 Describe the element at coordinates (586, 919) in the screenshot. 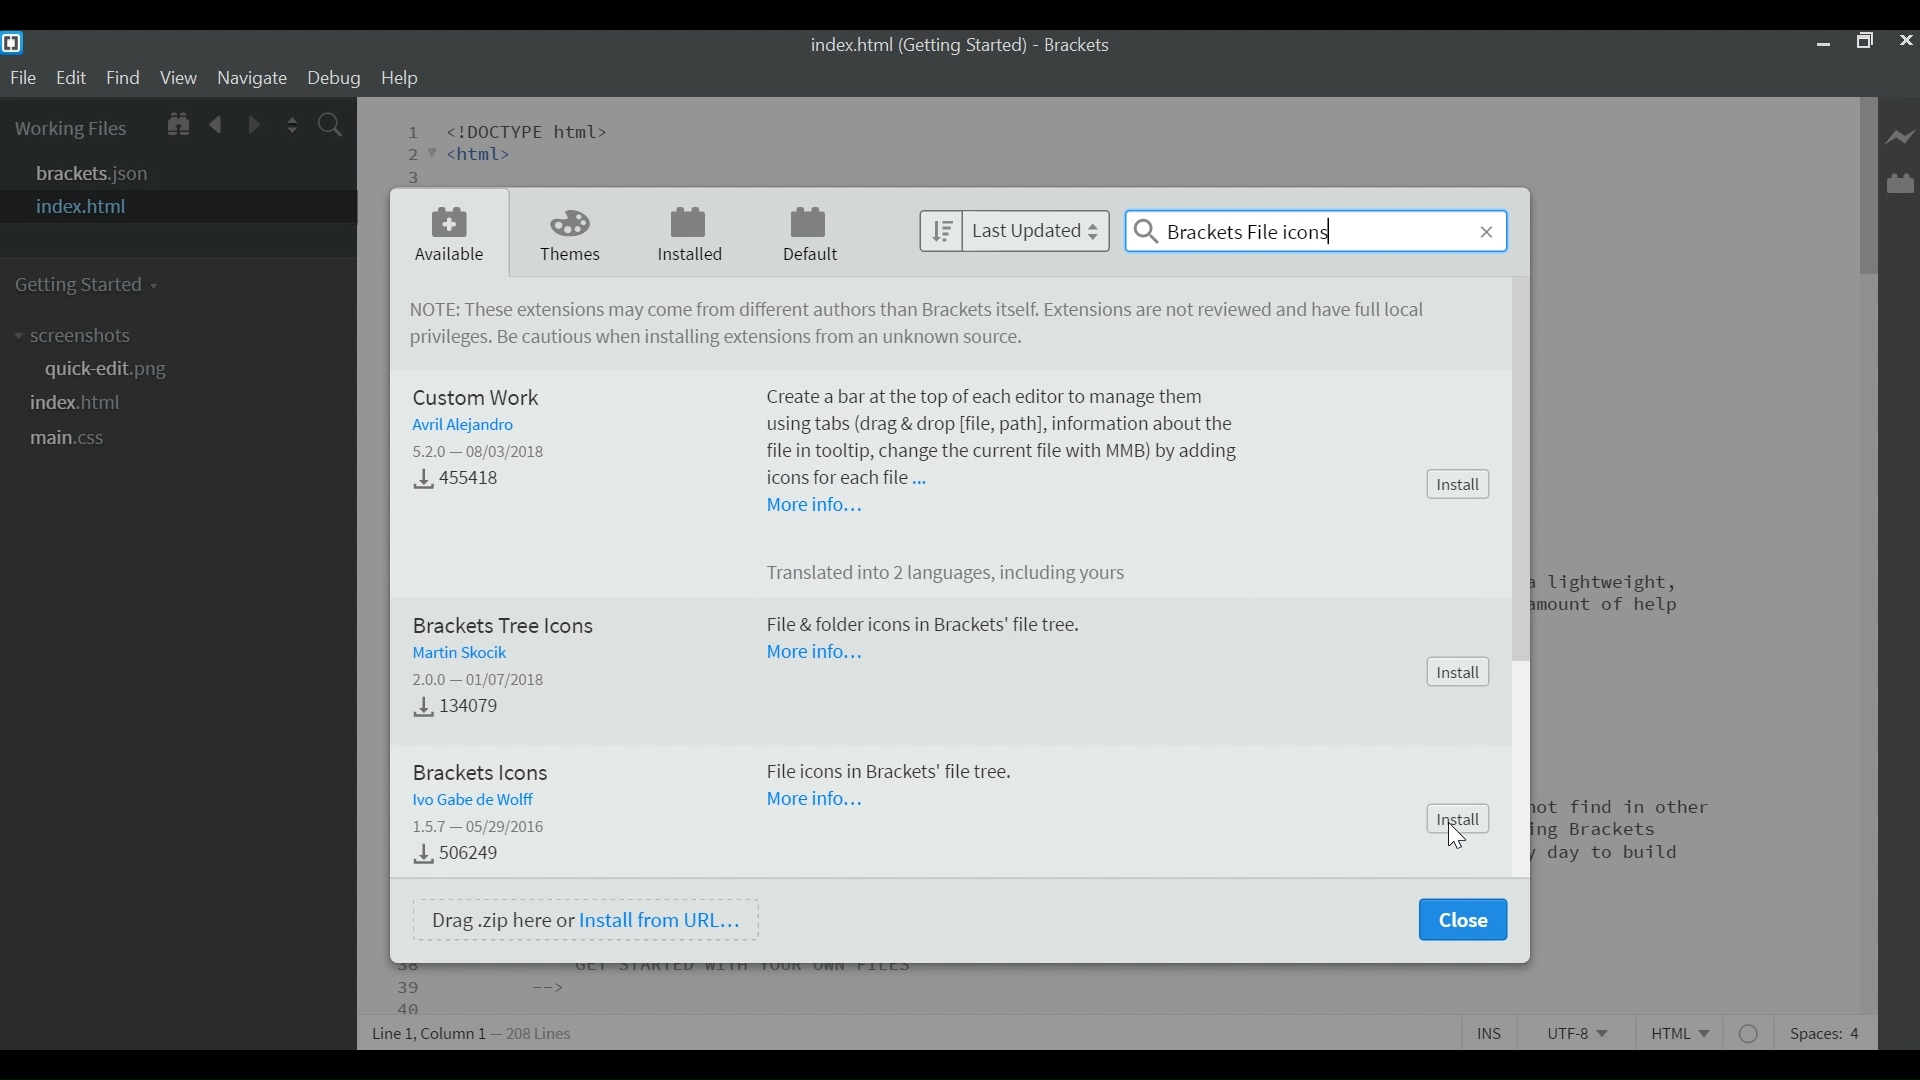

I see `Drag .zip here or Install from URL` at that location.